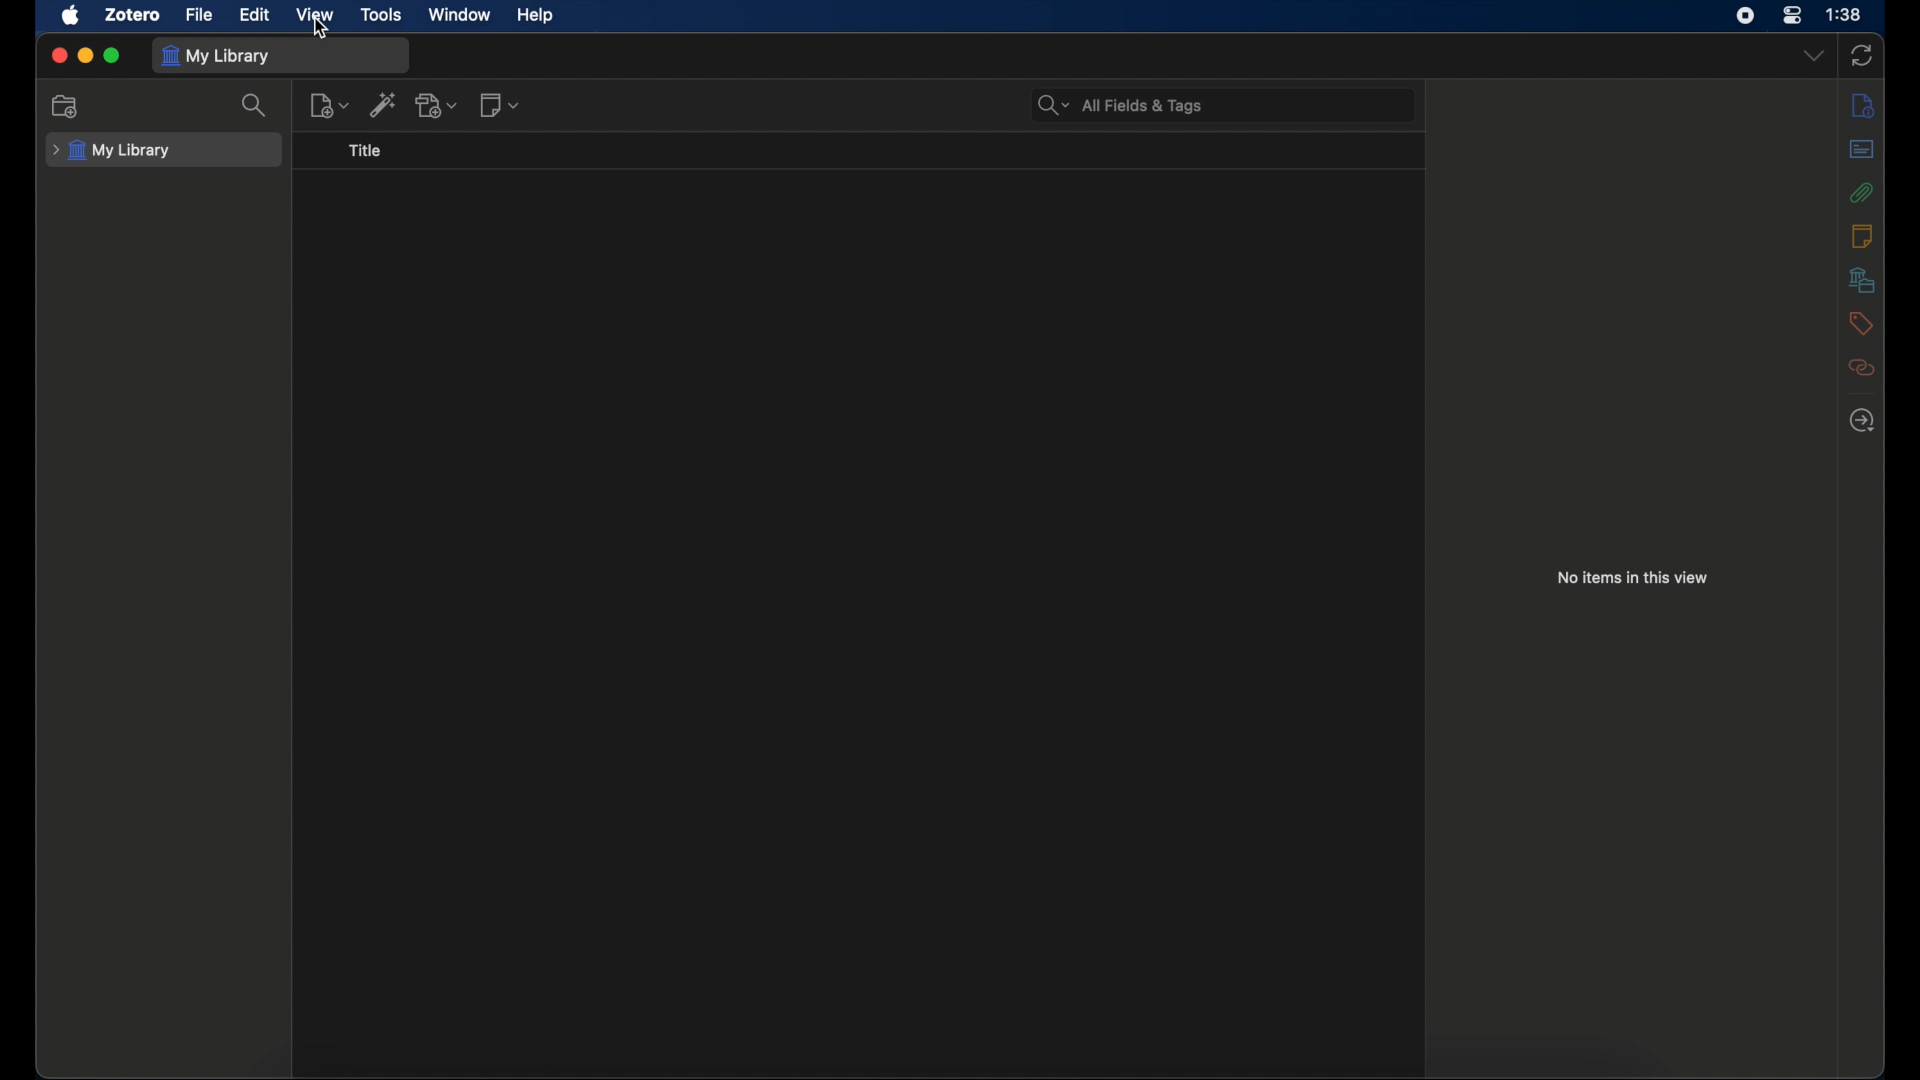  I want to click on info, so click(1864, 105).